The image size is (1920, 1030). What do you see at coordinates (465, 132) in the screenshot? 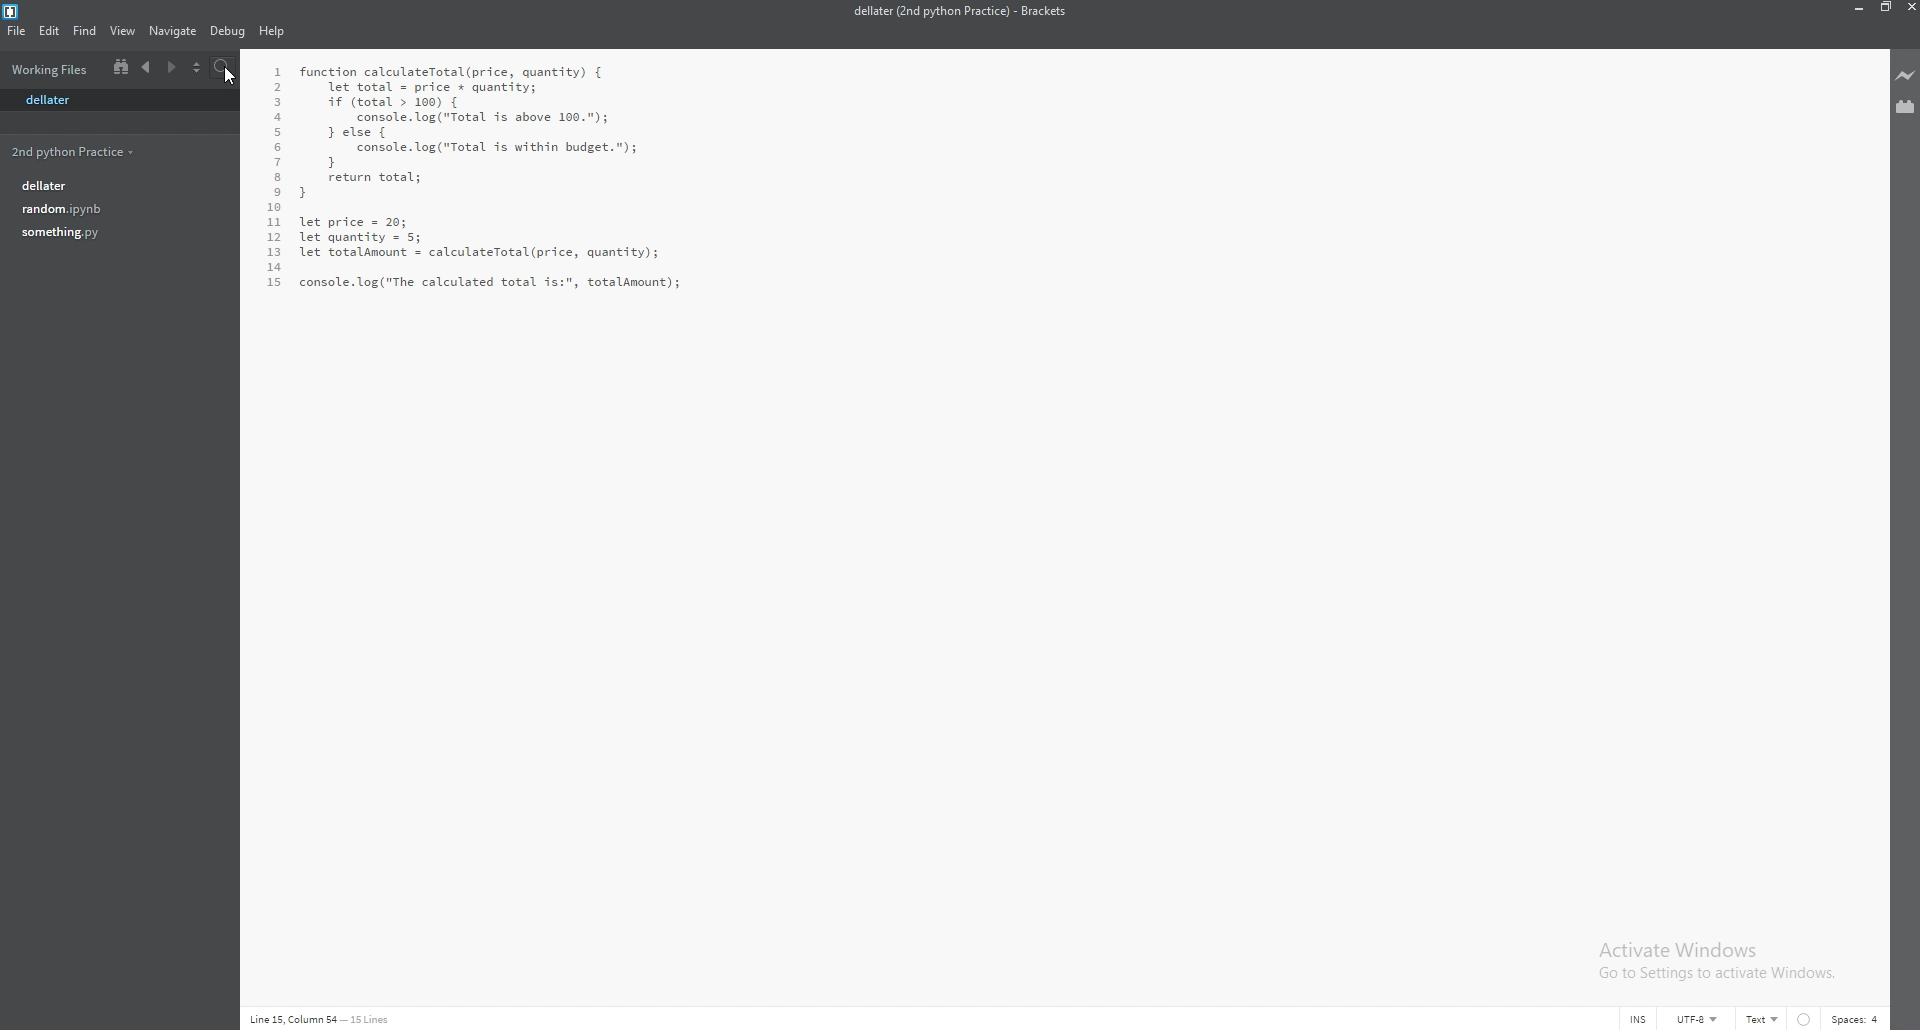
I see `function calculateTotal(price, quantity) { let total = price * quantity; if (total > 100) {console. log("Total is above 100.");} else {  console. log ("Total is within budget."); } return total;}` at bounding box center [465, 132].